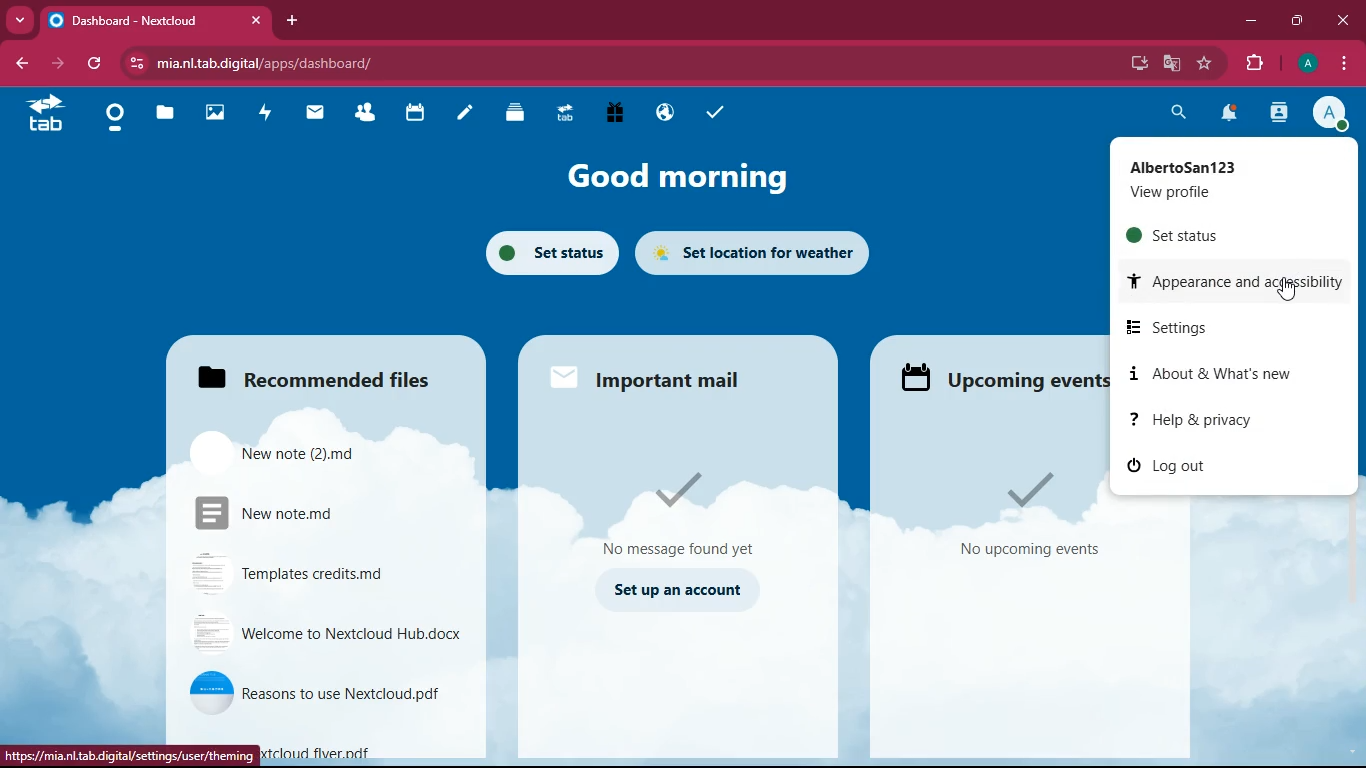 This screenshot has height=768, width=1366. Describe the element at coordinates (324, 574) in the screenshot. I see `file` at that location.